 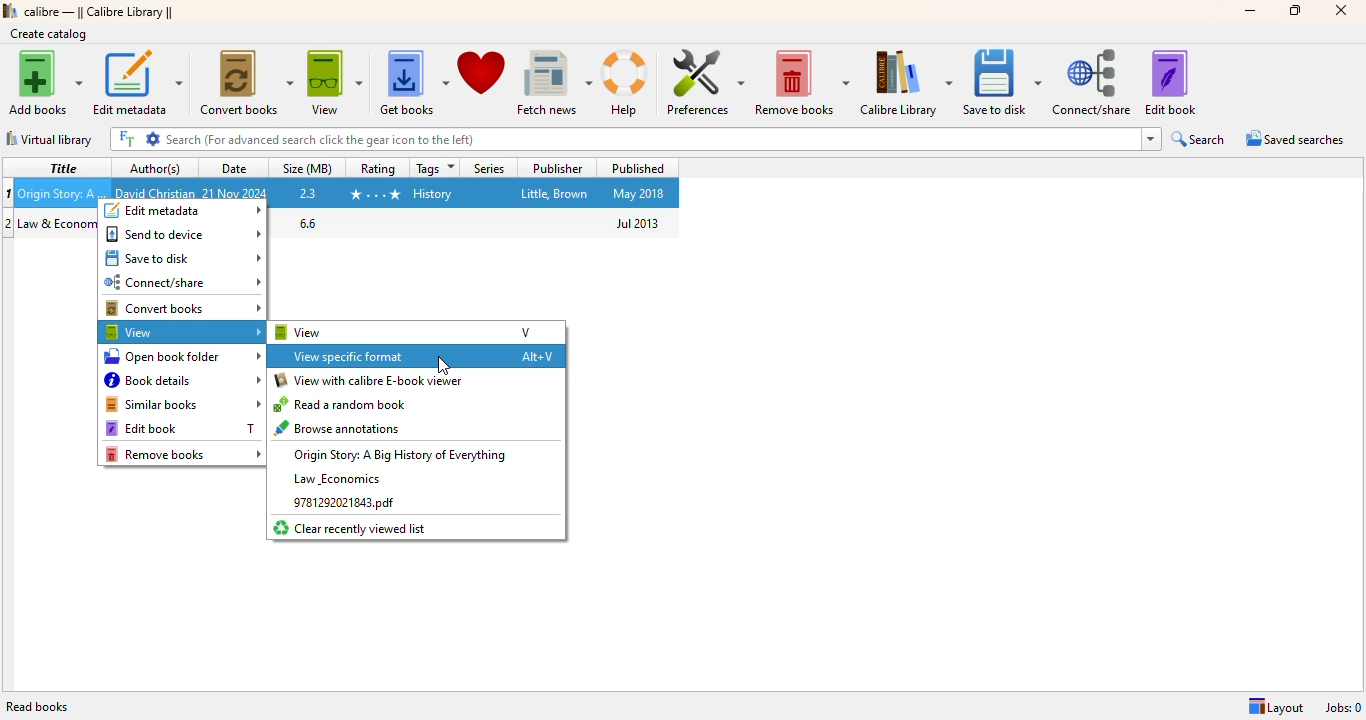 What do you see at coordinates (9, 193) in the screenshot?
I see `1` at bounding box center [9, 193].